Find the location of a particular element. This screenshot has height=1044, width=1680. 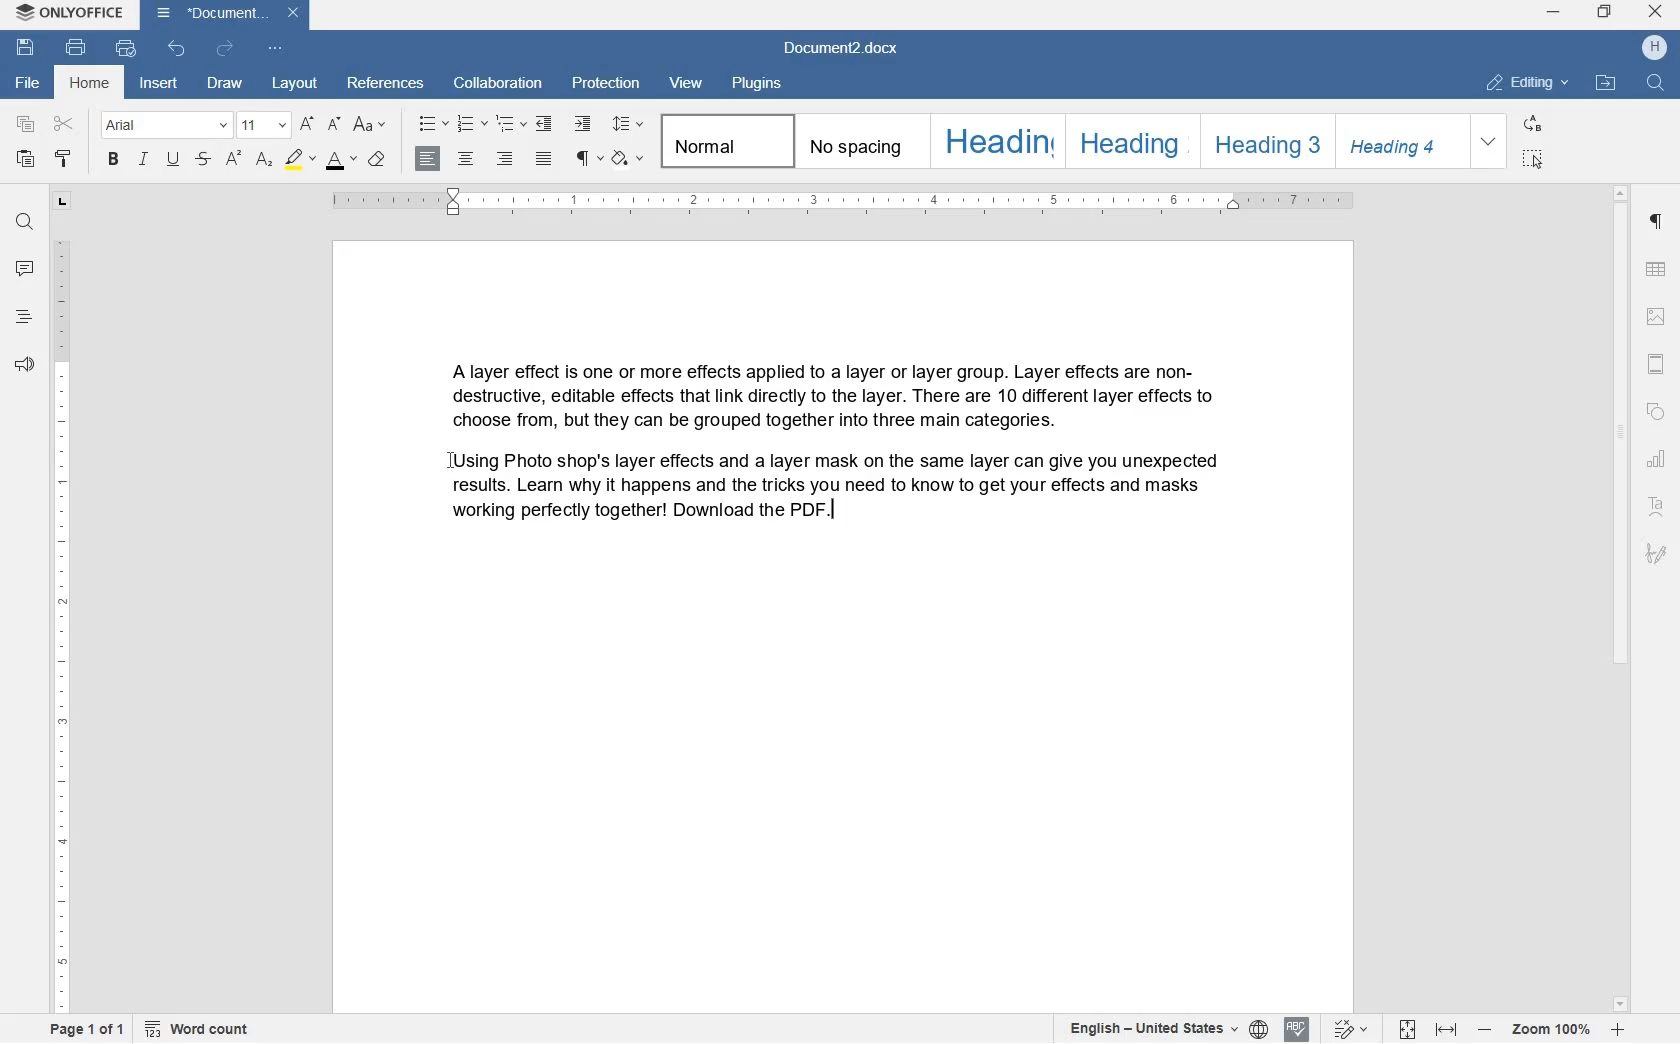

WORD COUNT is located at coordinates (198, 1029).